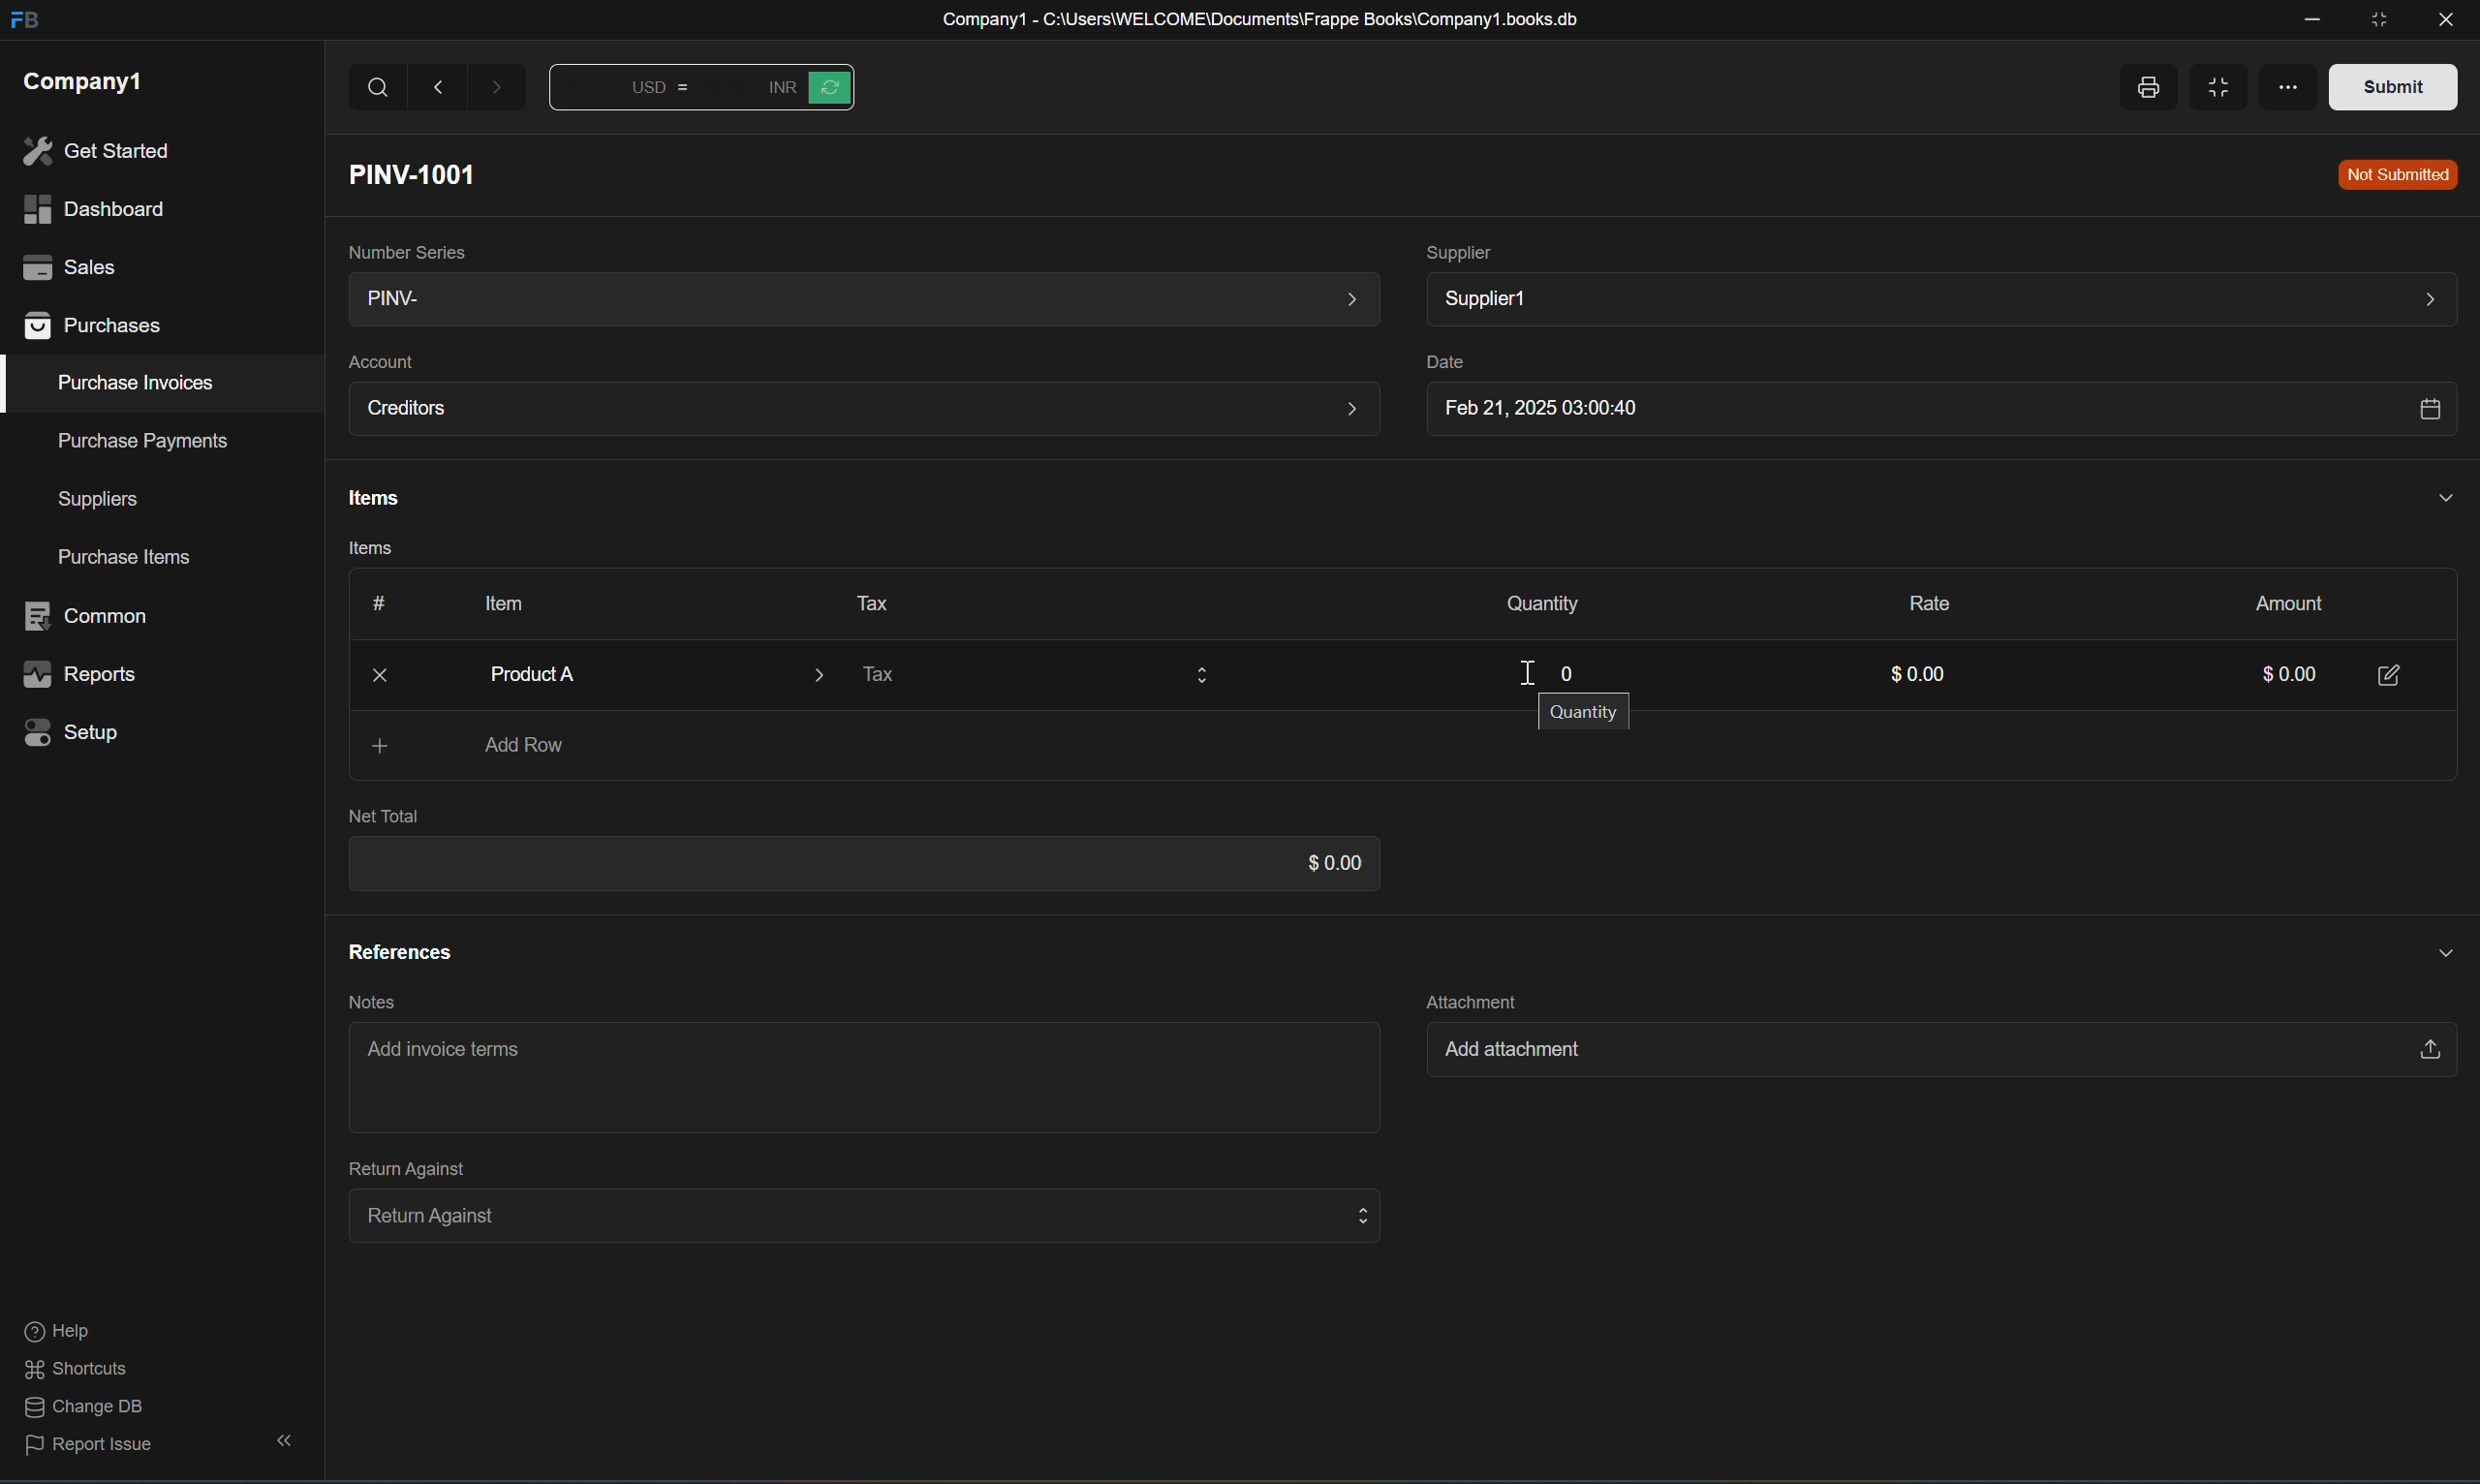 This screenshot has height=1484, width=2480. I want to click on Net Total, so click(384, 816).